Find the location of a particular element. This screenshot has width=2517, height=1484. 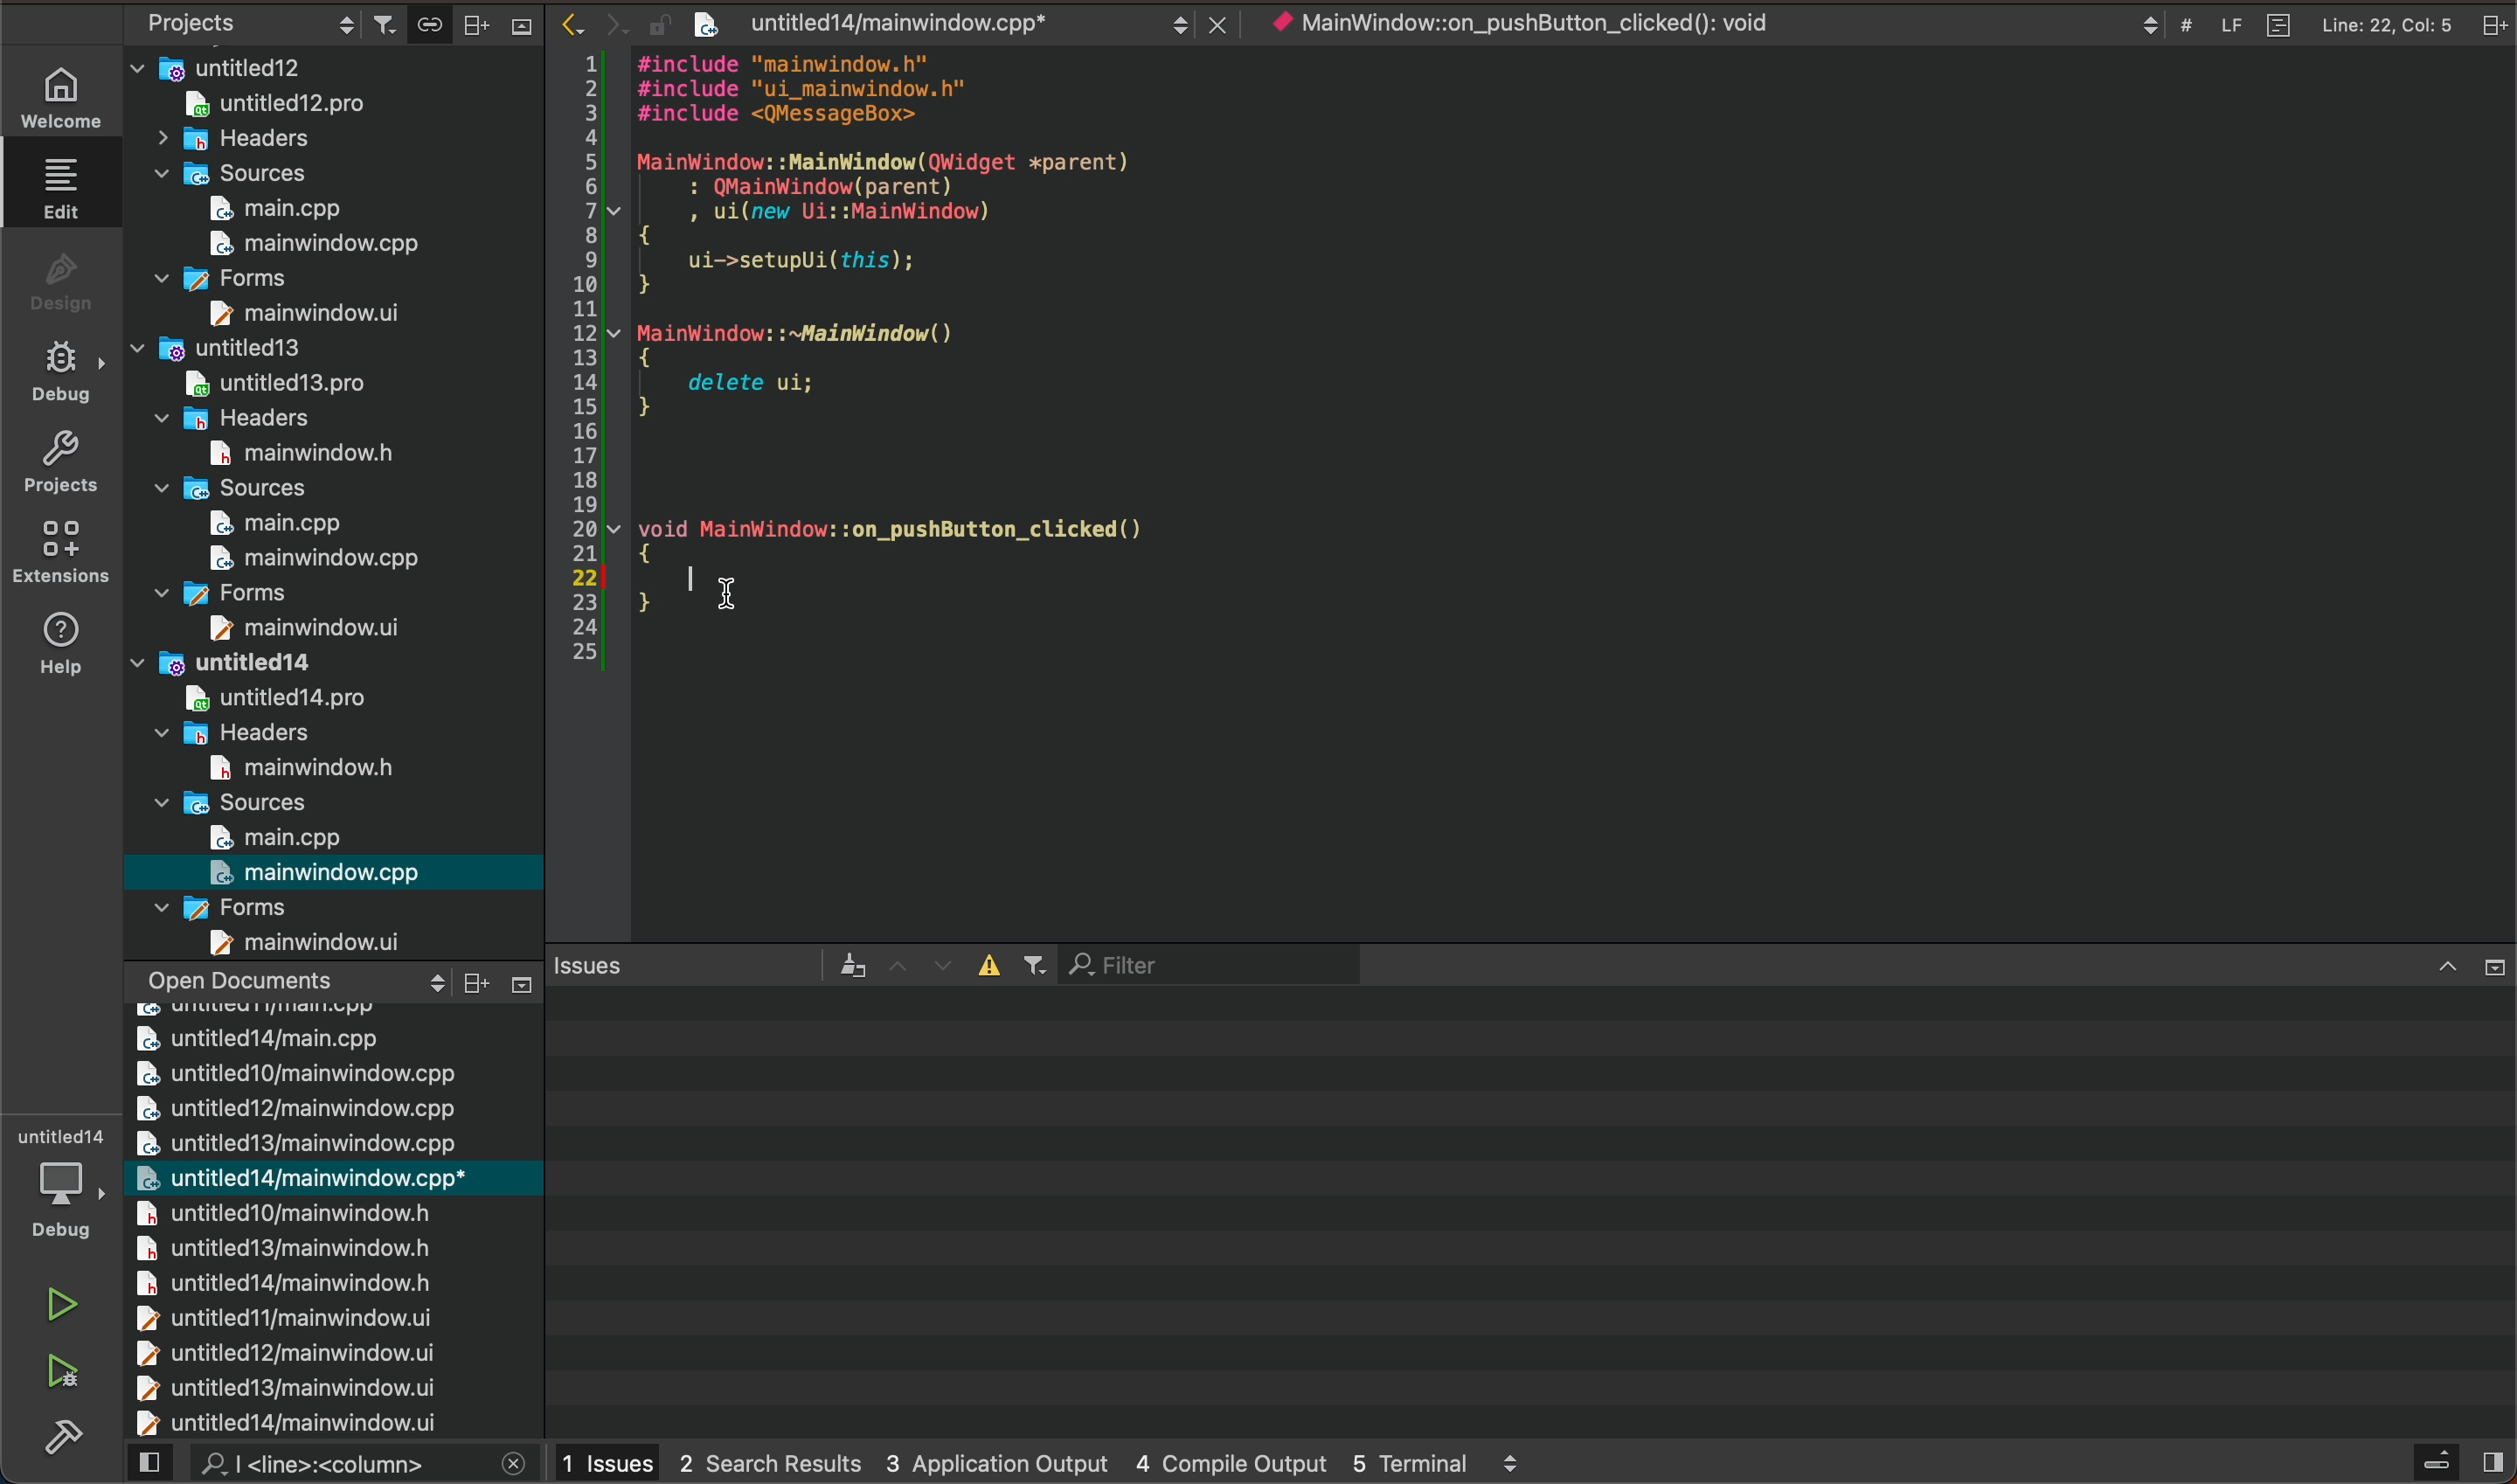

untitled12.pro is located at coordinates (318, 106).